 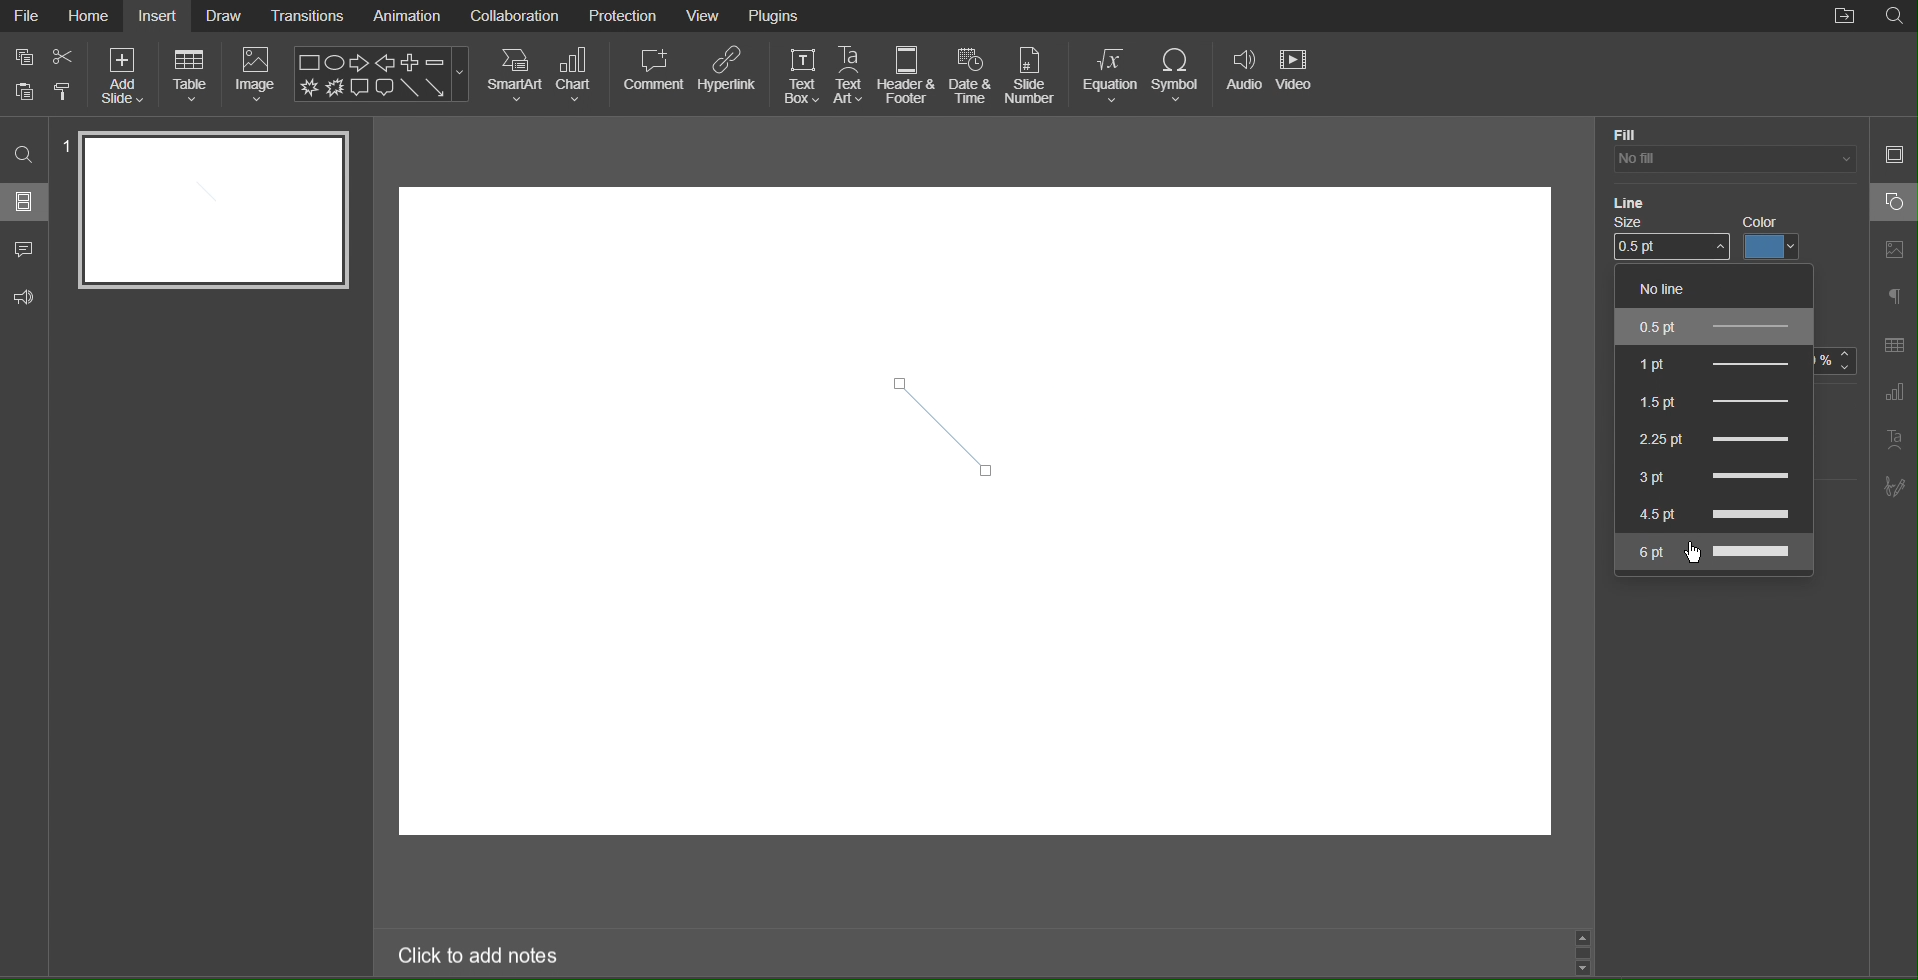 I want to click on Animation, so click(x=405, y=17).